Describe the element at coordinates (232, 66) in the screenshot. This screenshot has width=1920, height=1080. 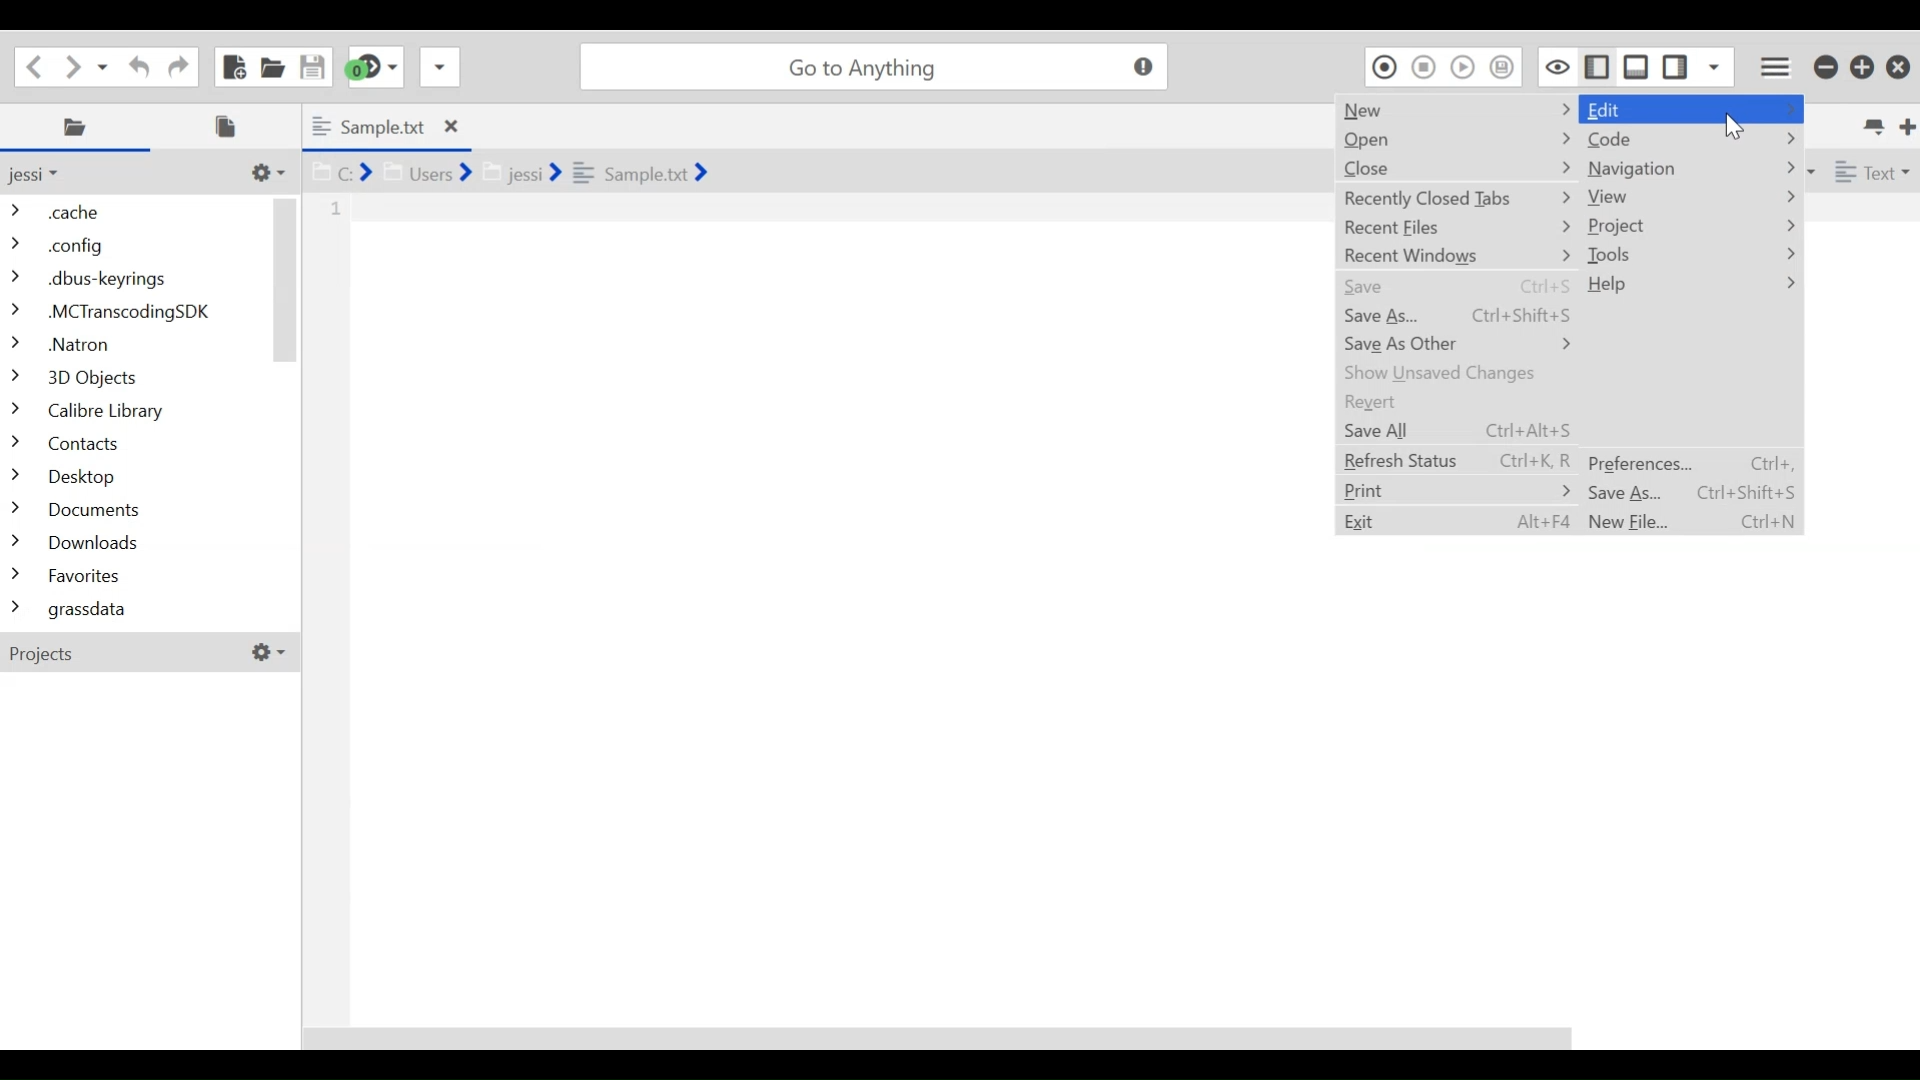
I see `New File` at that location.